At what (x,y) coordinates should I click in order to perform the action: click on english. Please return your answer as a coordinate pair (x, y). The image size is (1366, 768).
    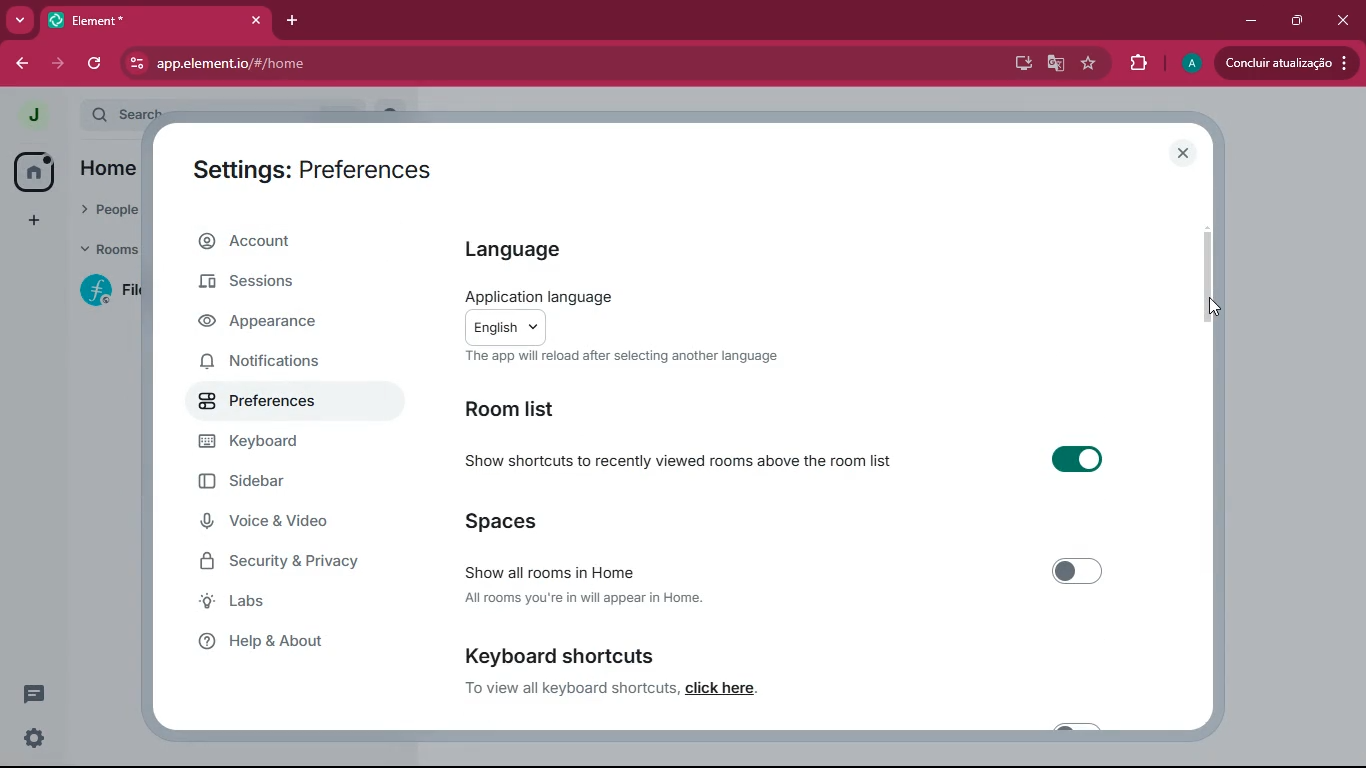
    Looking at the image, I should click on (506, 329).